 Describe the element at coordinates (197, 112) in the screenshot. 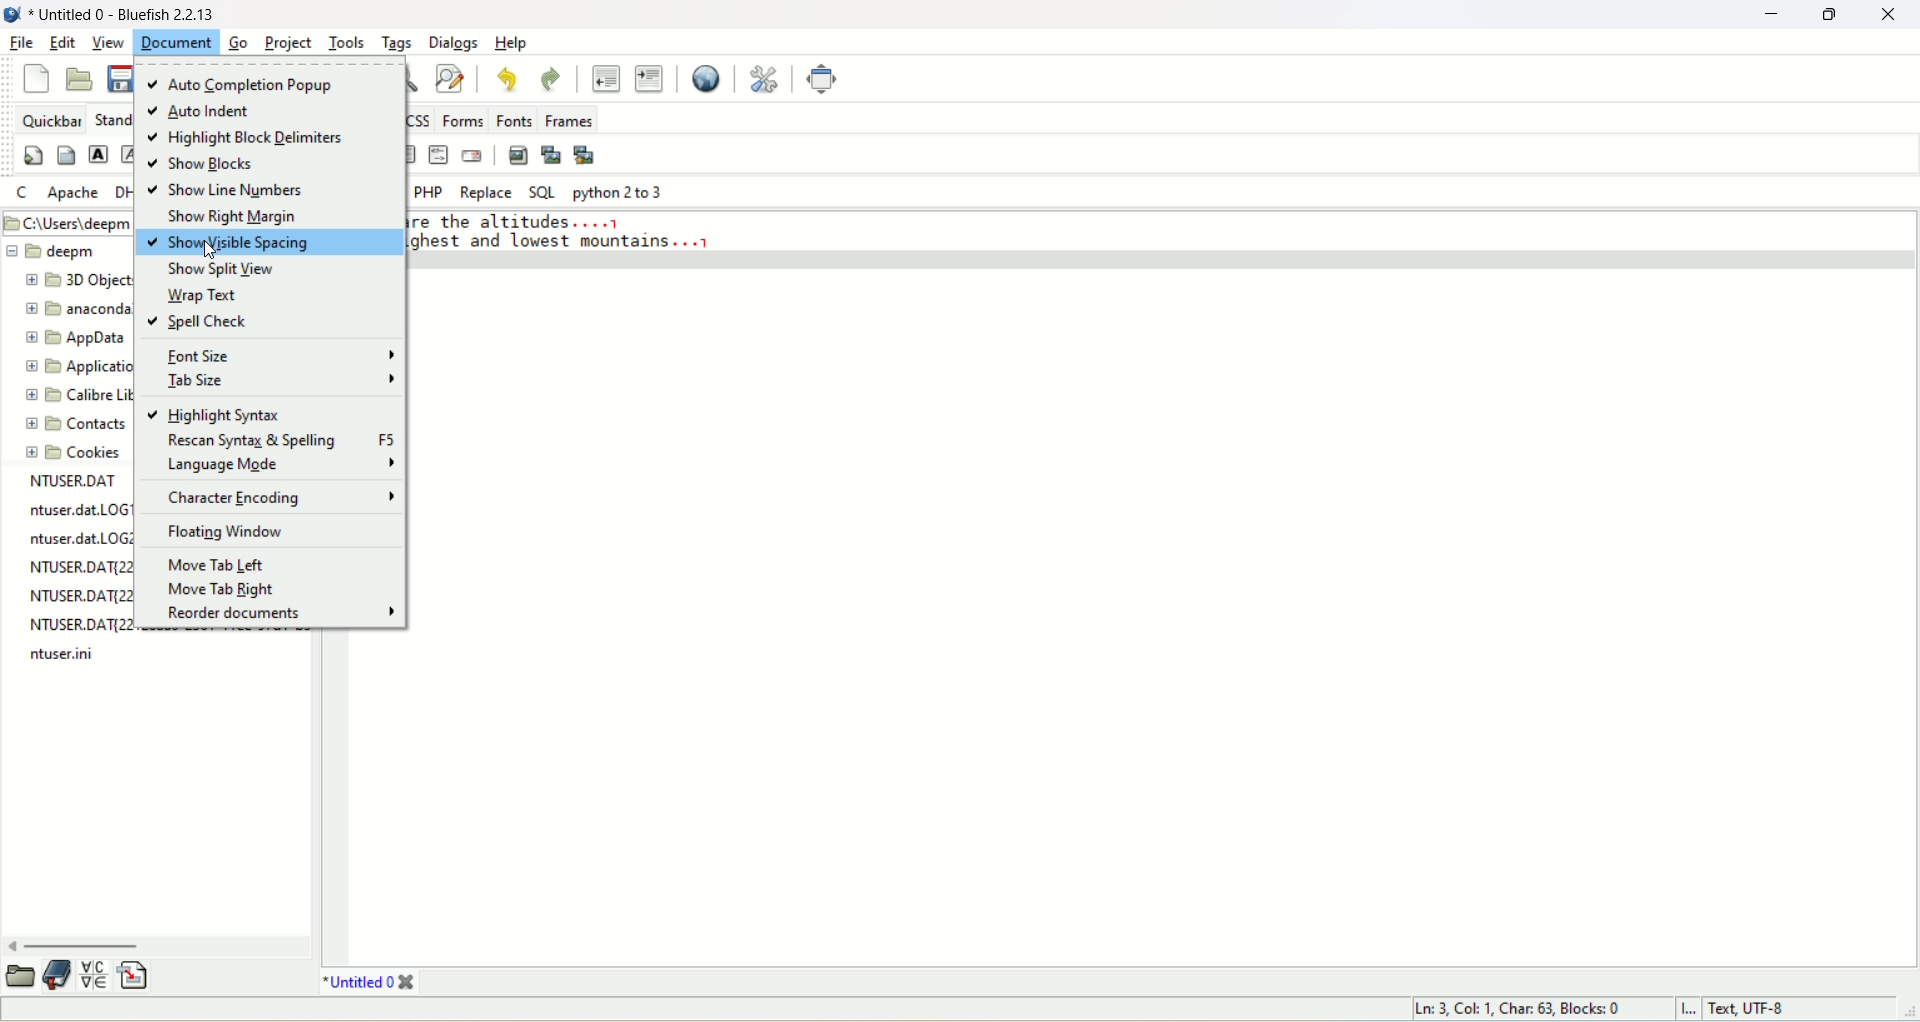

I see `auto indent` at that location.